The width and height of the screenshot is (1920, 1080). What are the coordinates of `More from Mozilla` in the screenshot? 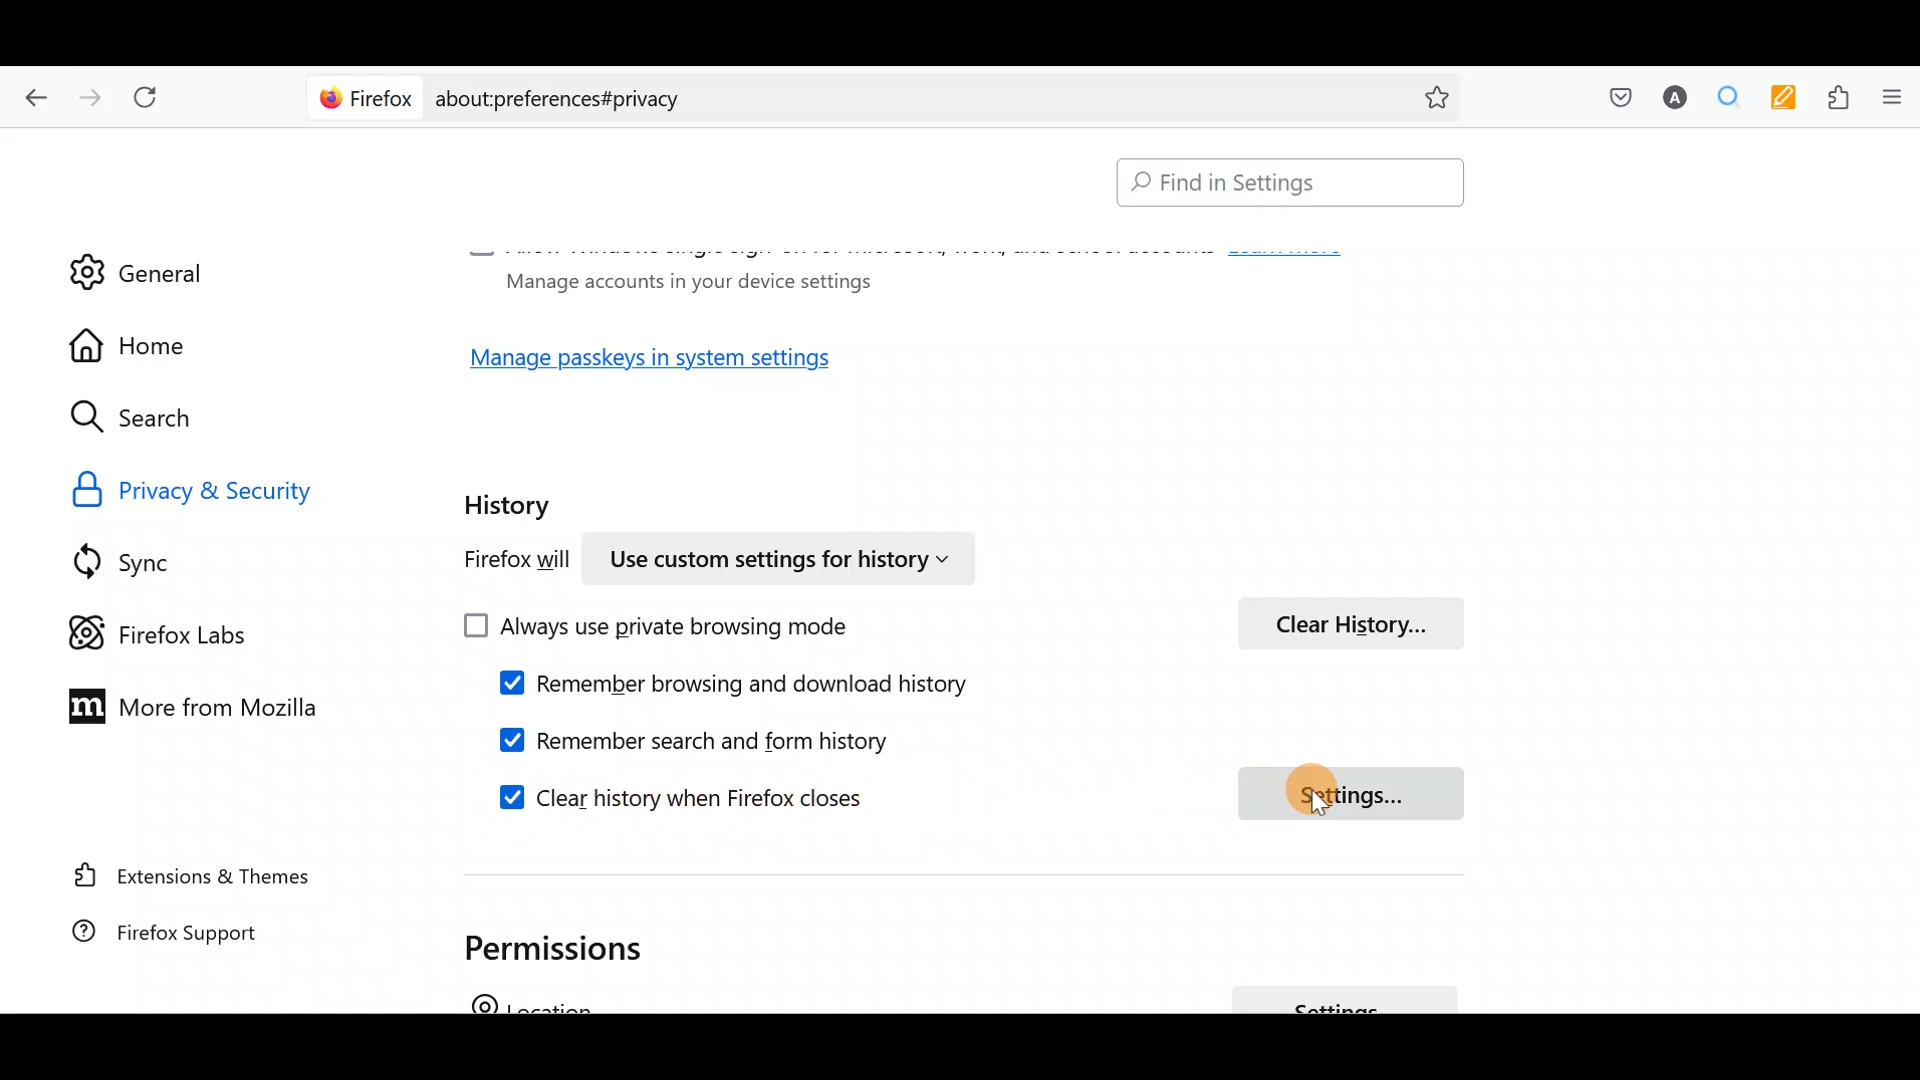 It's located at (183, 704).